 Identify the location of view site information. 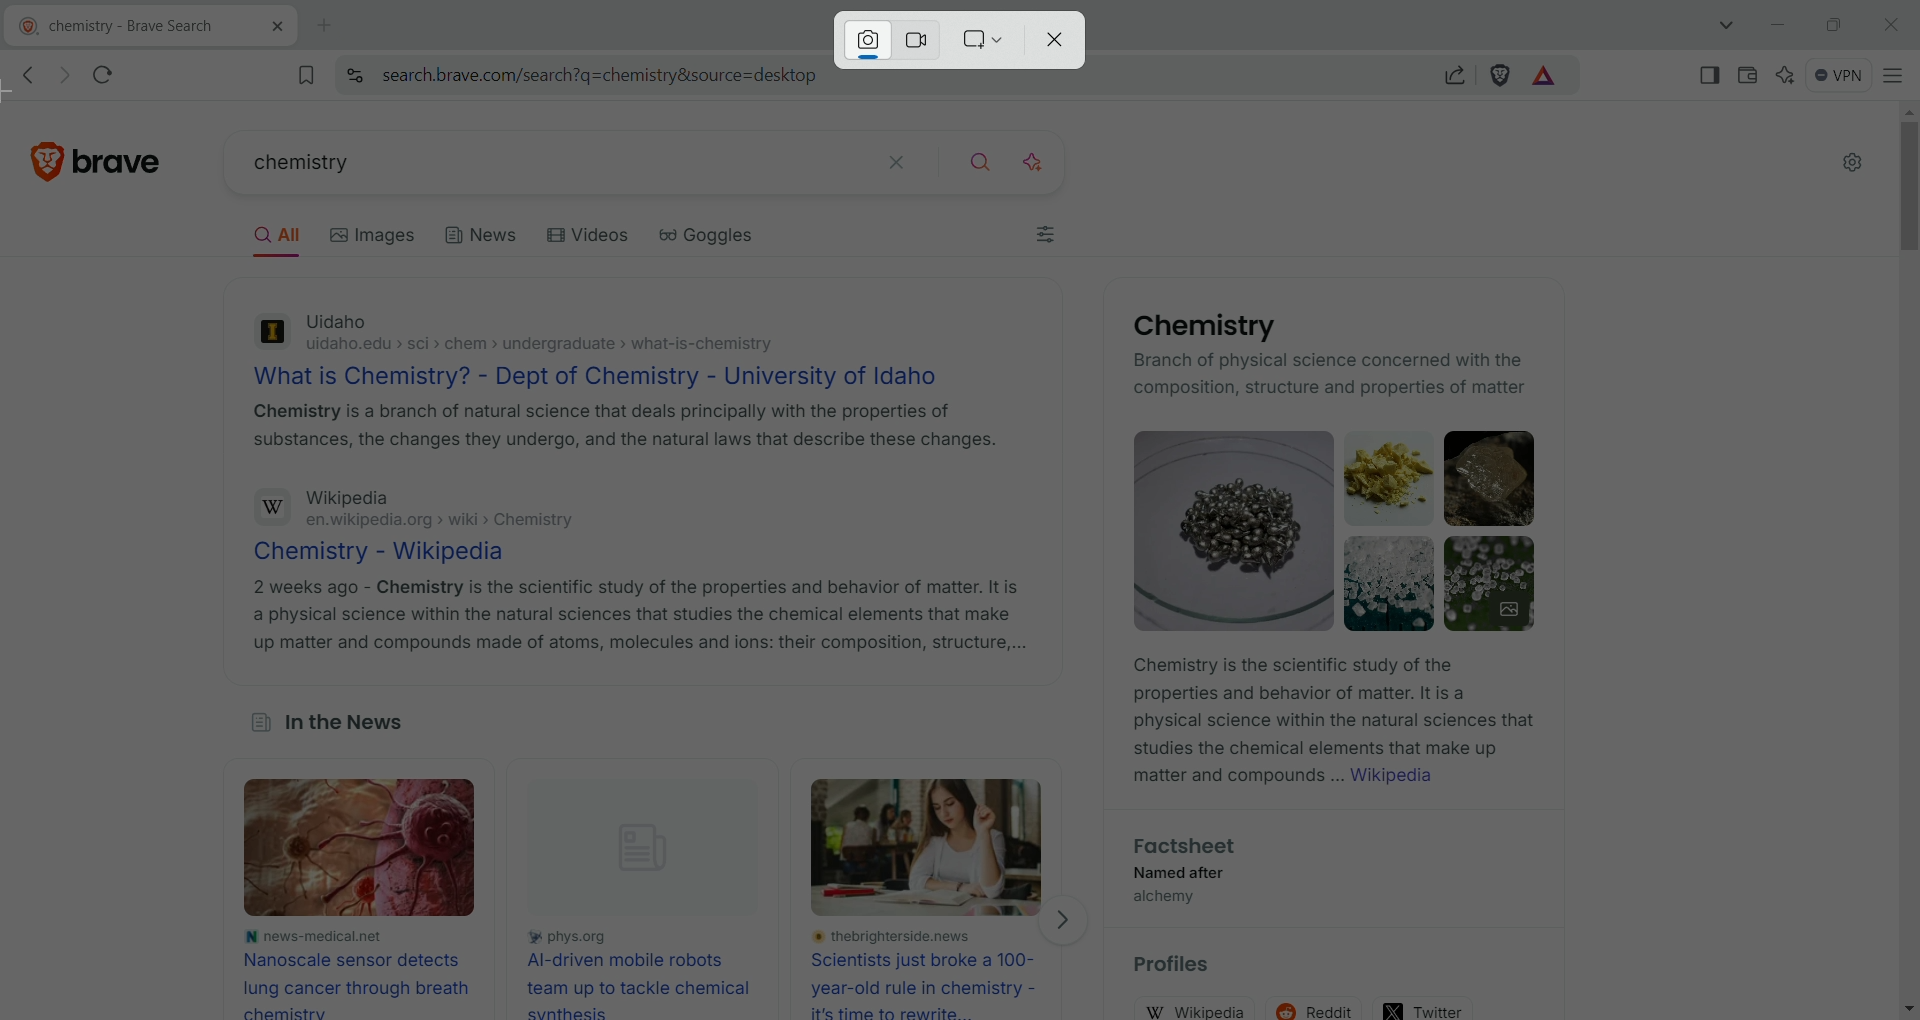
(354, 75).